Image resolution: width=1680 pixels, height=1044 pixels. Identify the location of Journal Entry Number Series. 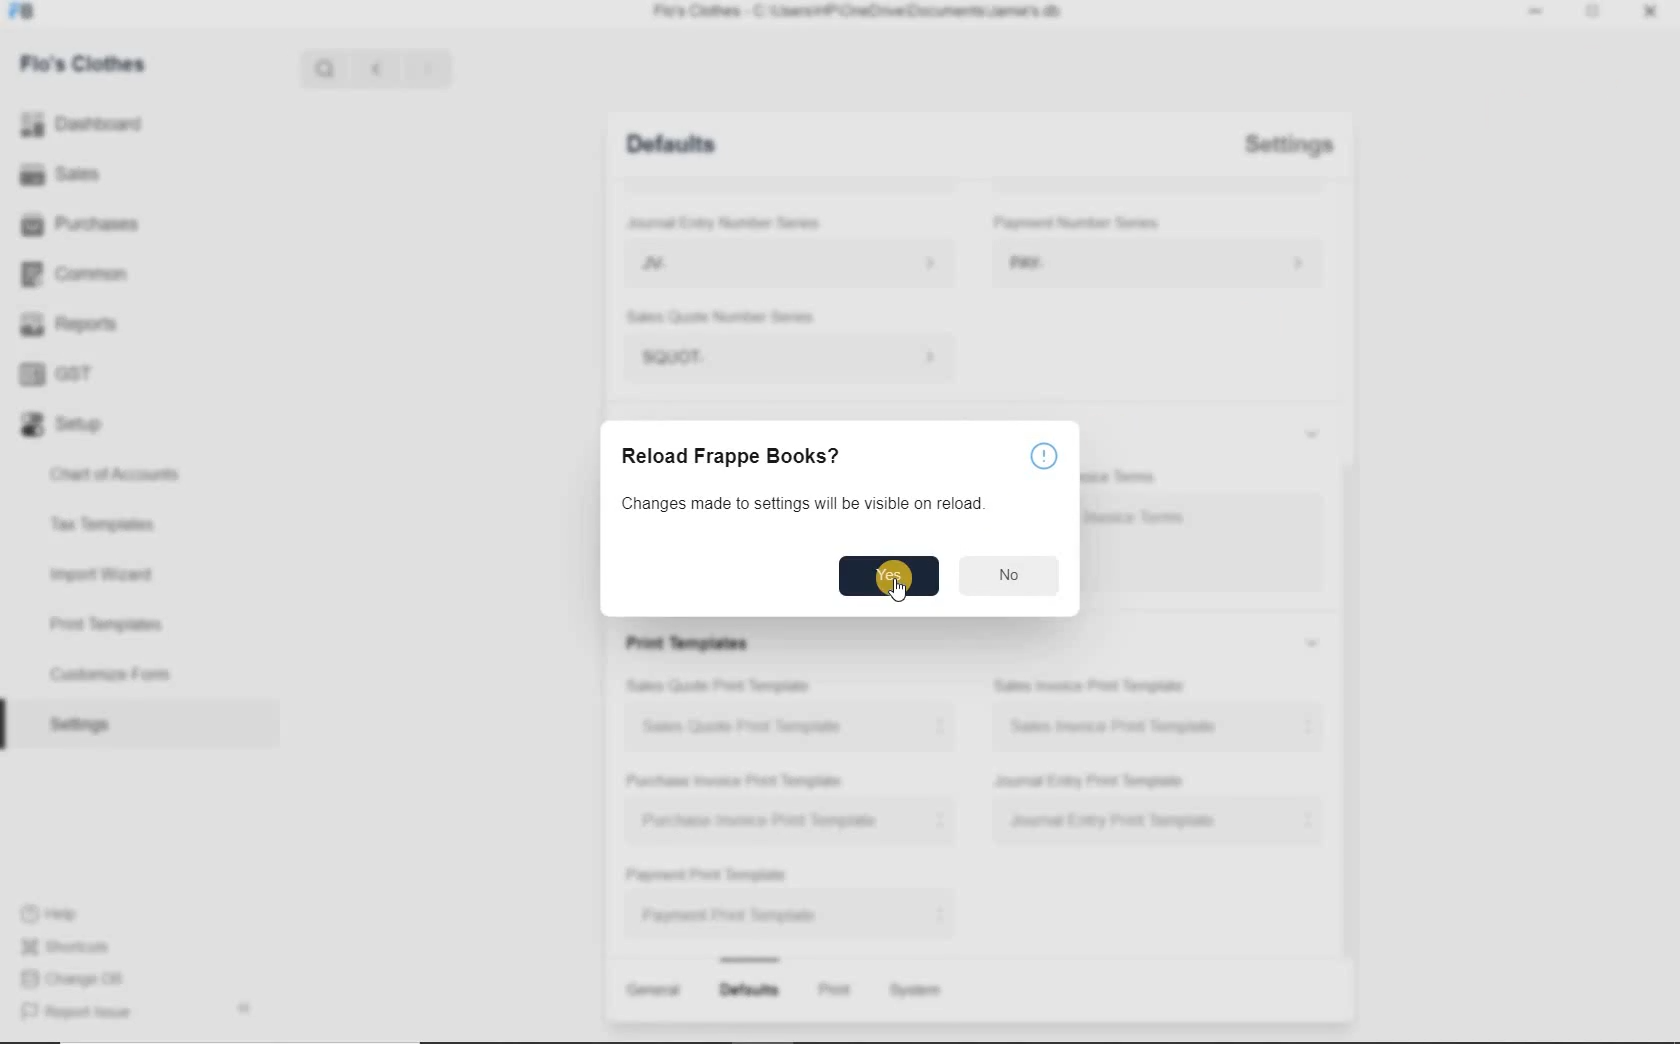
(721, 219).